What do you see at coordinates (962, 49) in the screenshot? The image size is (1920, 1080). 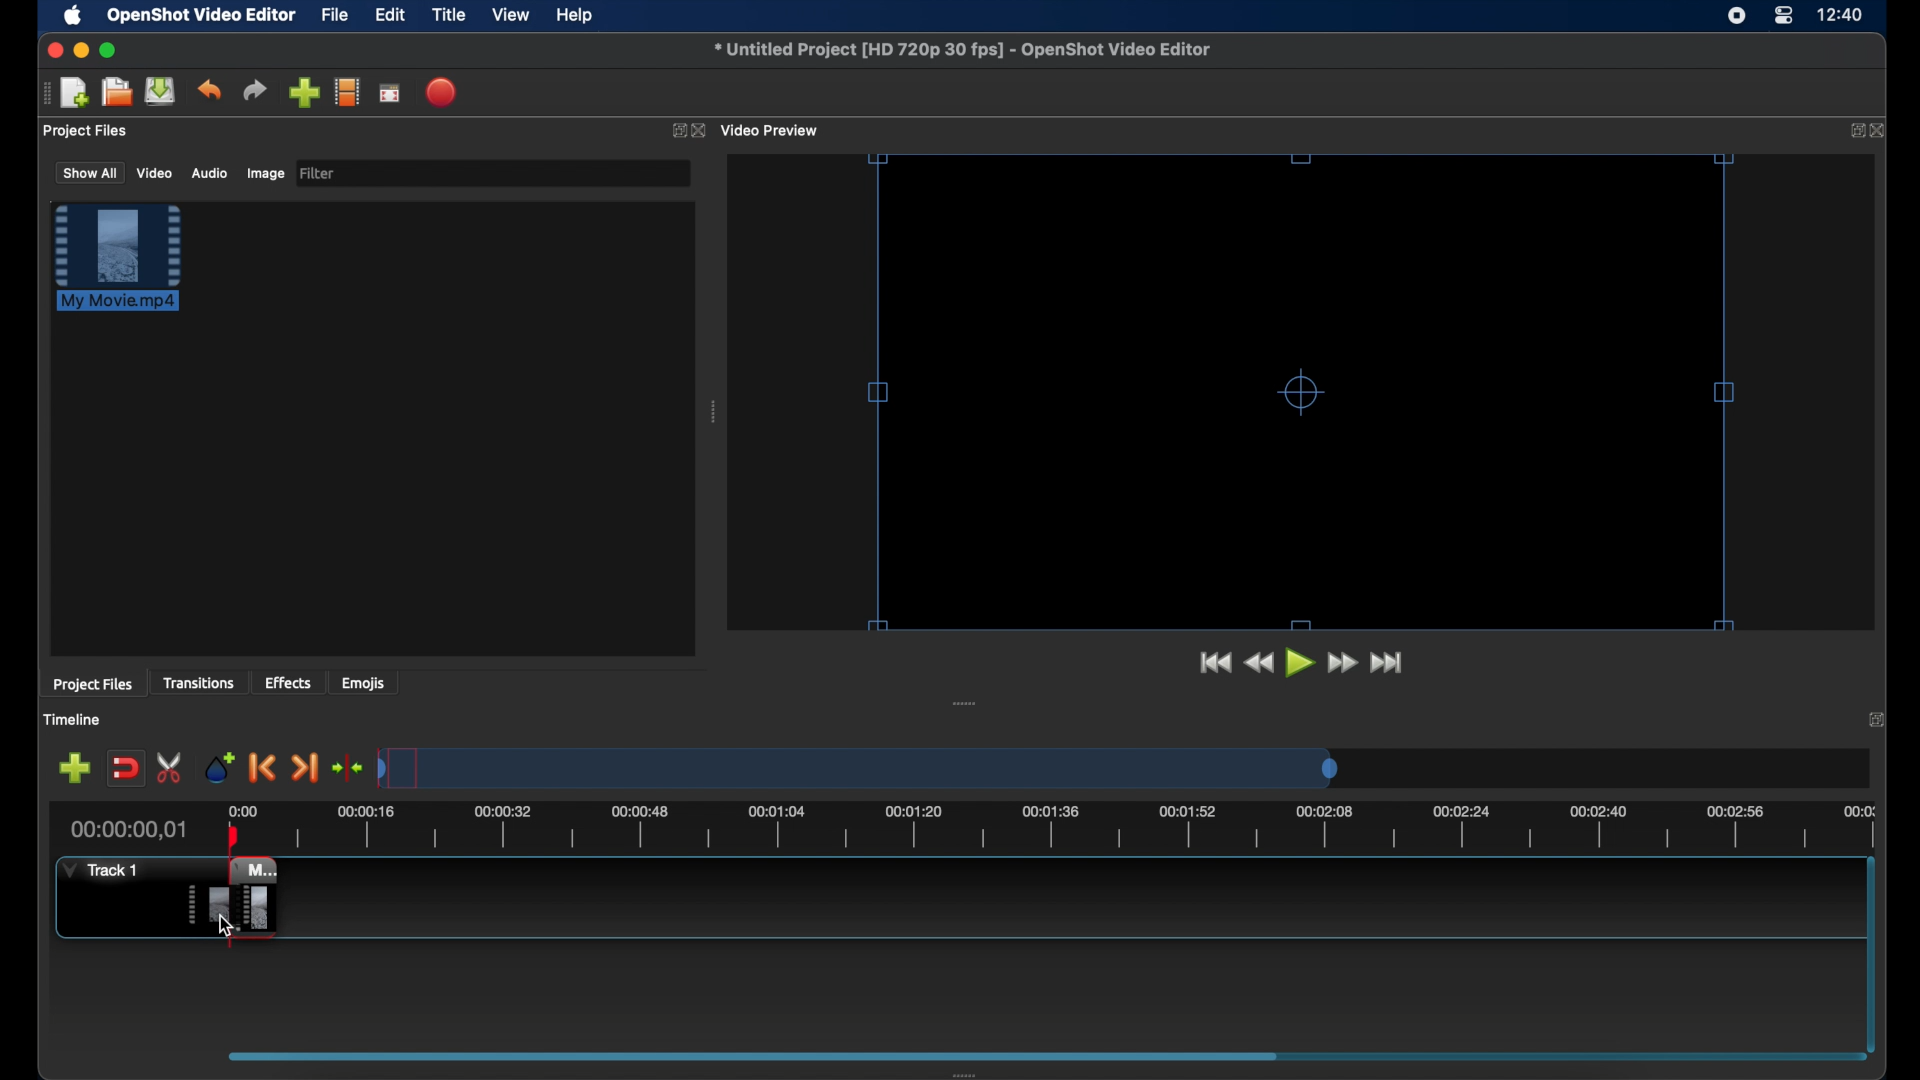 I see `file name` at bounding box center [962, 49].